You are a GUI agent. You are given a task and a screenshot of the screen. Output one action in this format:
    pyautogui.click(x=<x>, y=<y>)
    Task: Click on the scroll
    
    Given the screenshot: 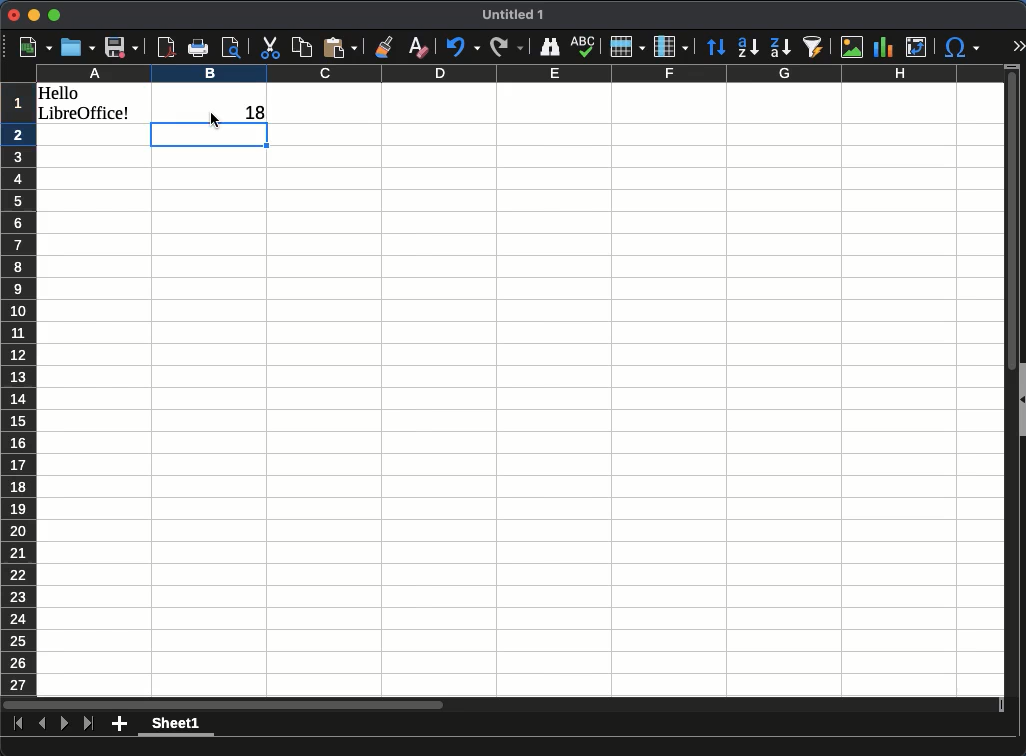 What is the action you would take?
    pyautogui.click(x=1005, y=381)
    